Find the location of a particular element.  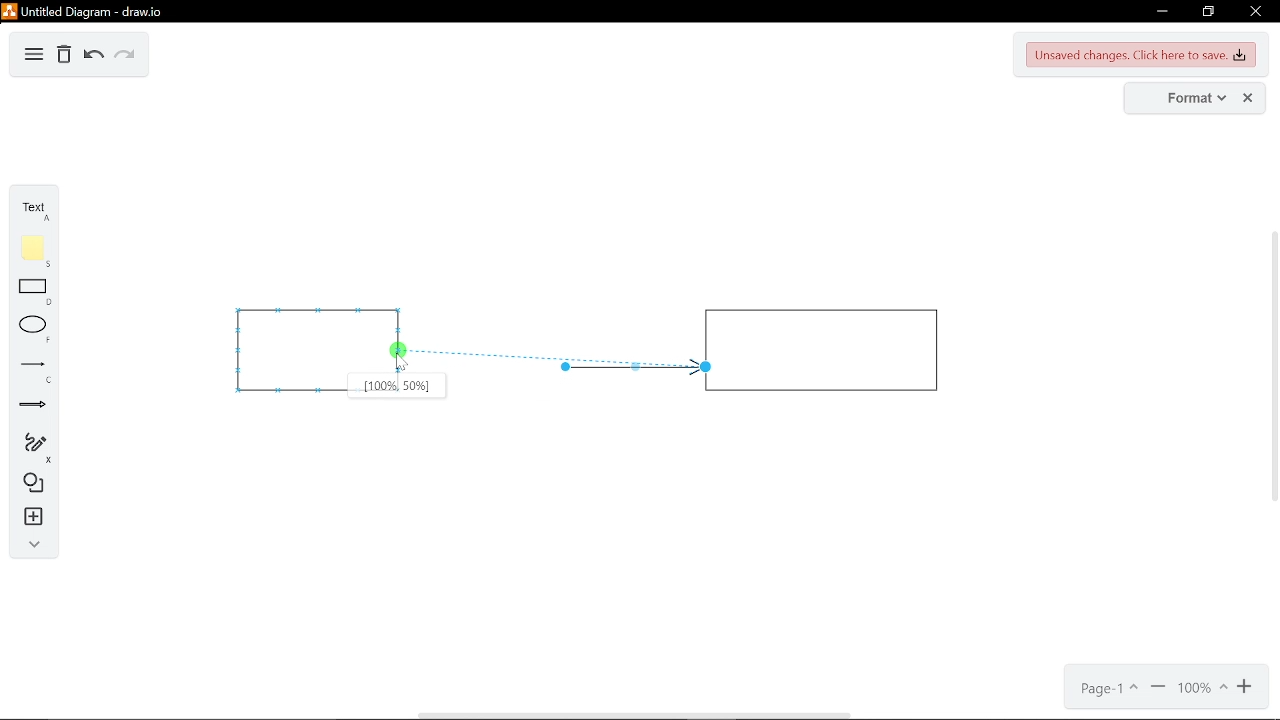

rectangle 1 is located at coordinates (291, 350).